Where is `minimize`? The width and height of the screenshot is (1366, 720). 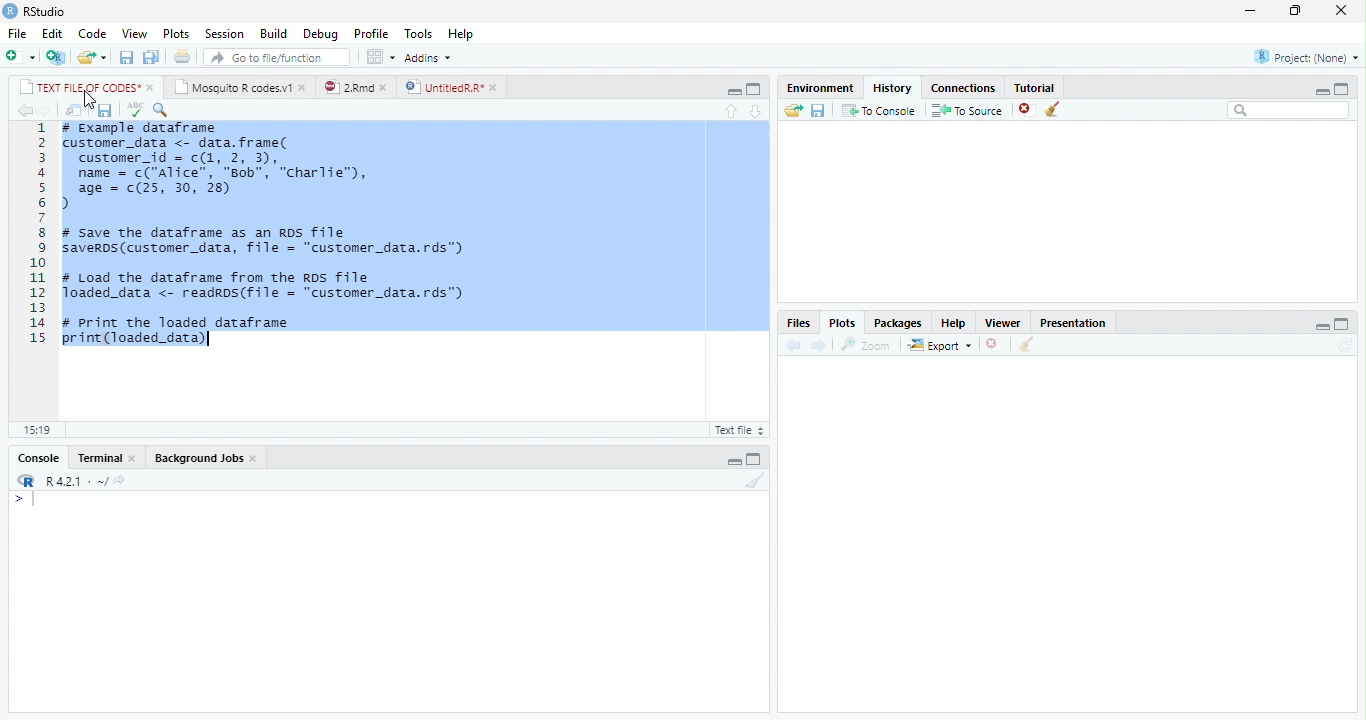
minimize is located at coordinates (1323, 327).